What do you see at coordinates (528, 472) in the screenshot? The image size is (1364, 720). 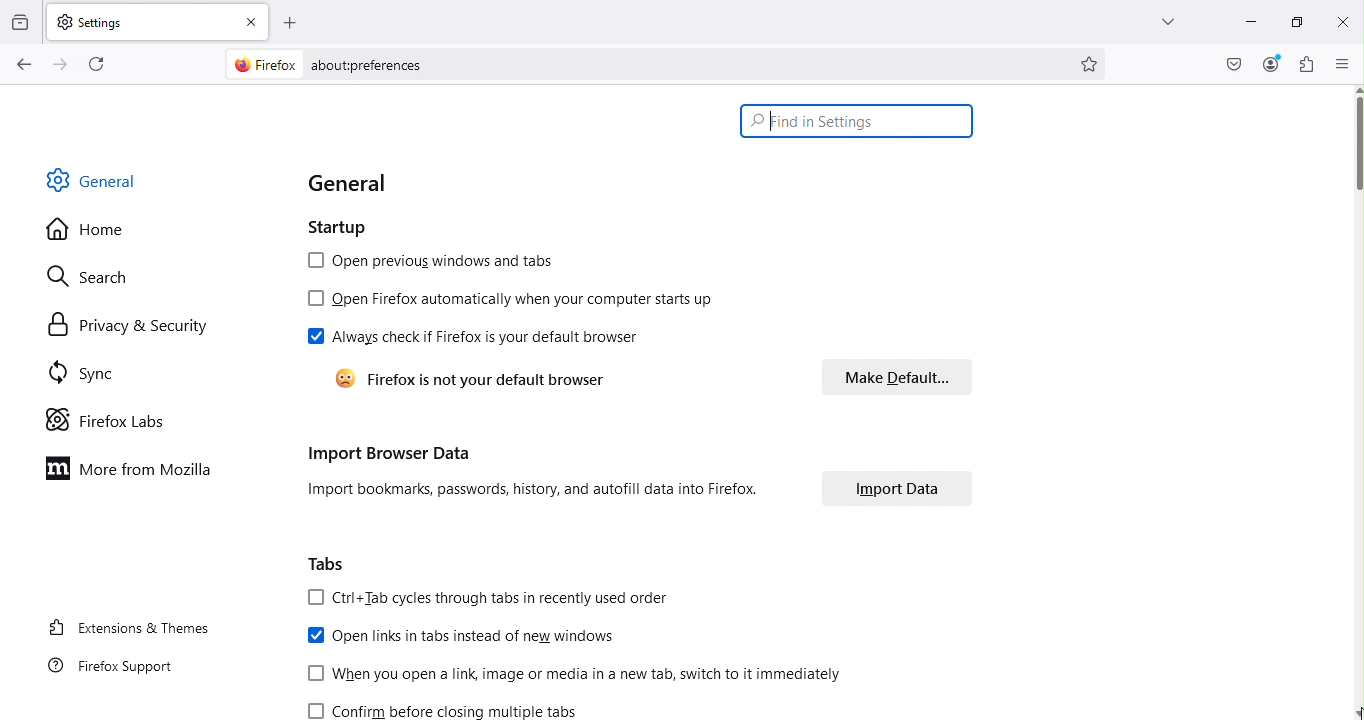 I see `Import browser data` at bounding box center [528, 472].